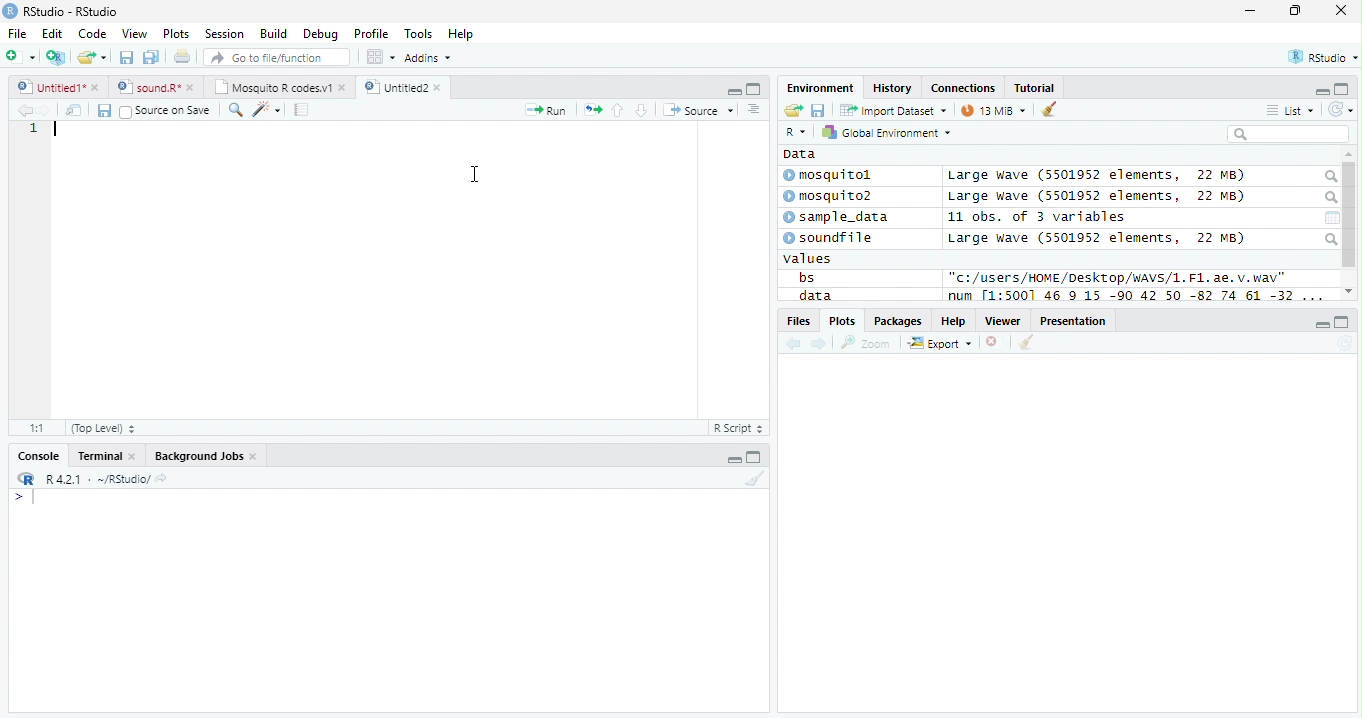  I want to click on Go backward, so click(794, 345).